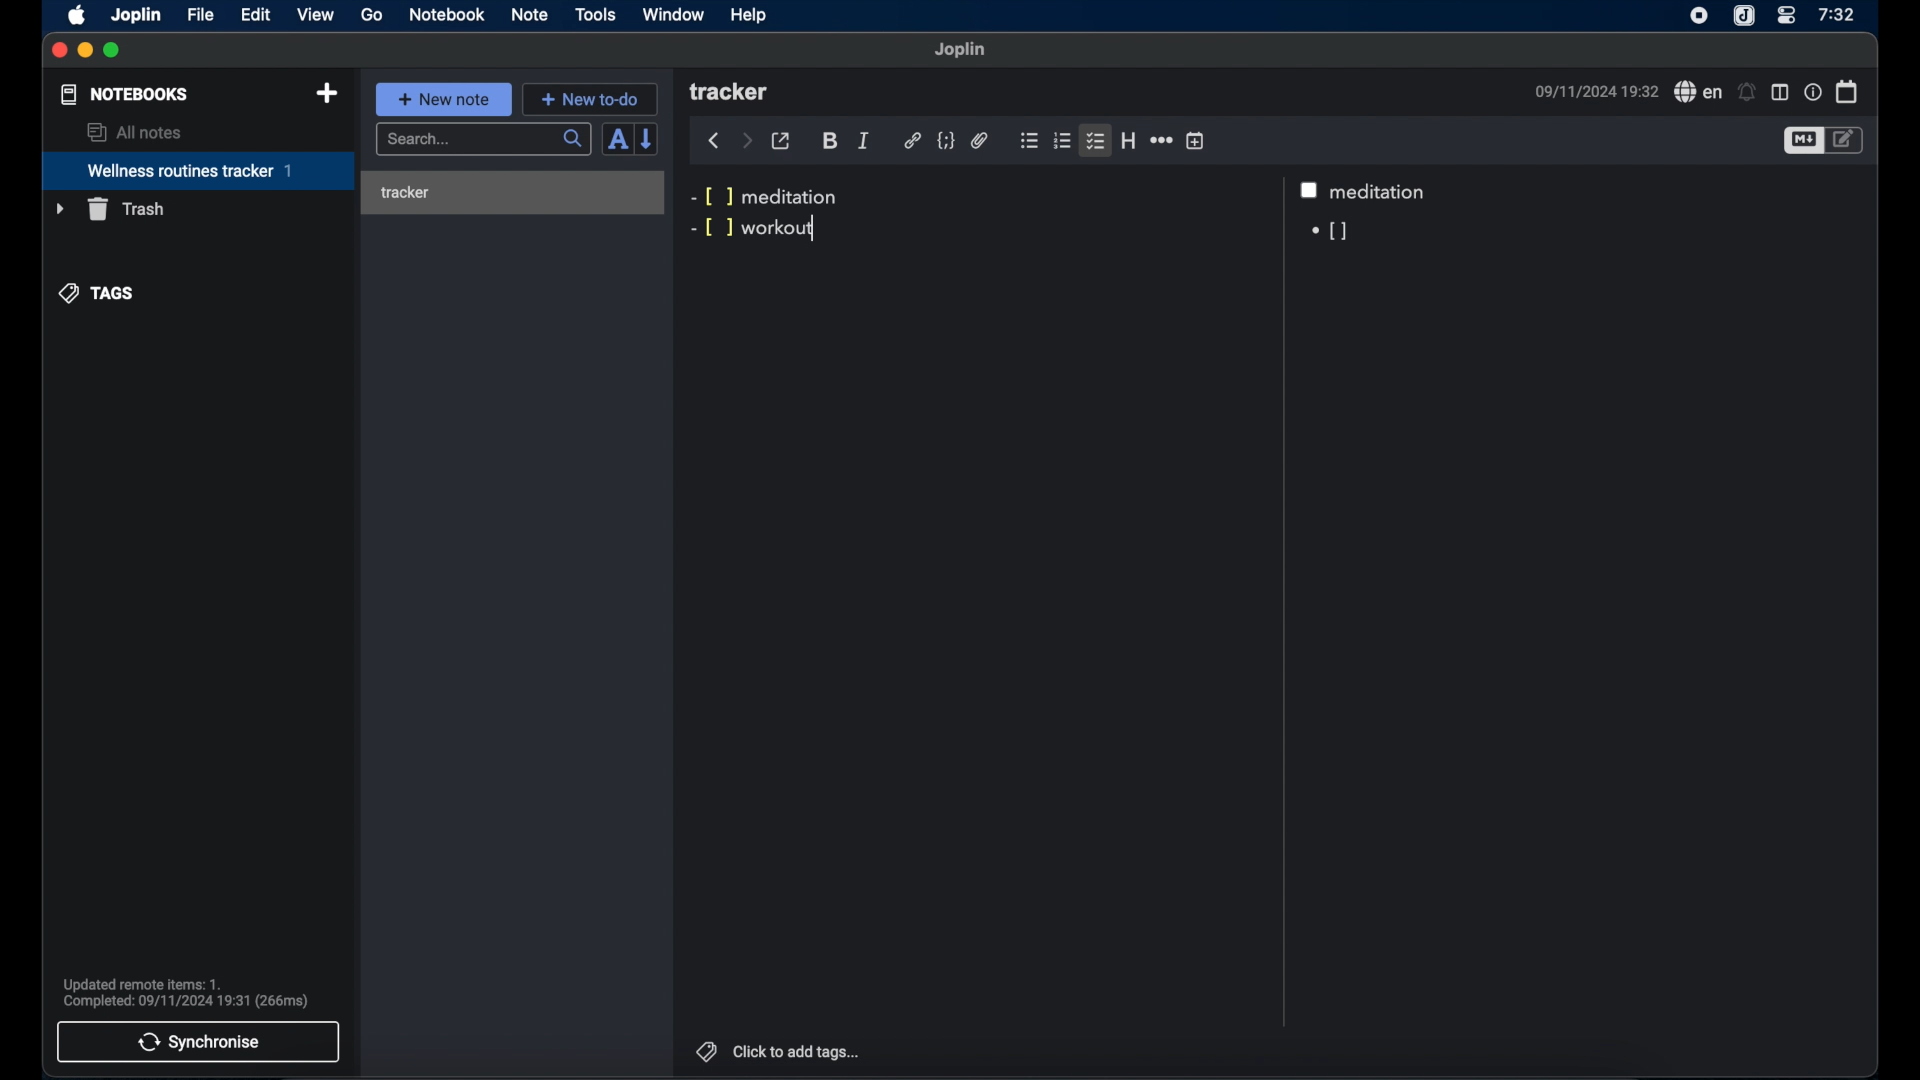 The height and width of the screenshot is (1080, 1920). Describe the element at coordinates (1097, 140) in the screenshot. I see `checklist` at that location.